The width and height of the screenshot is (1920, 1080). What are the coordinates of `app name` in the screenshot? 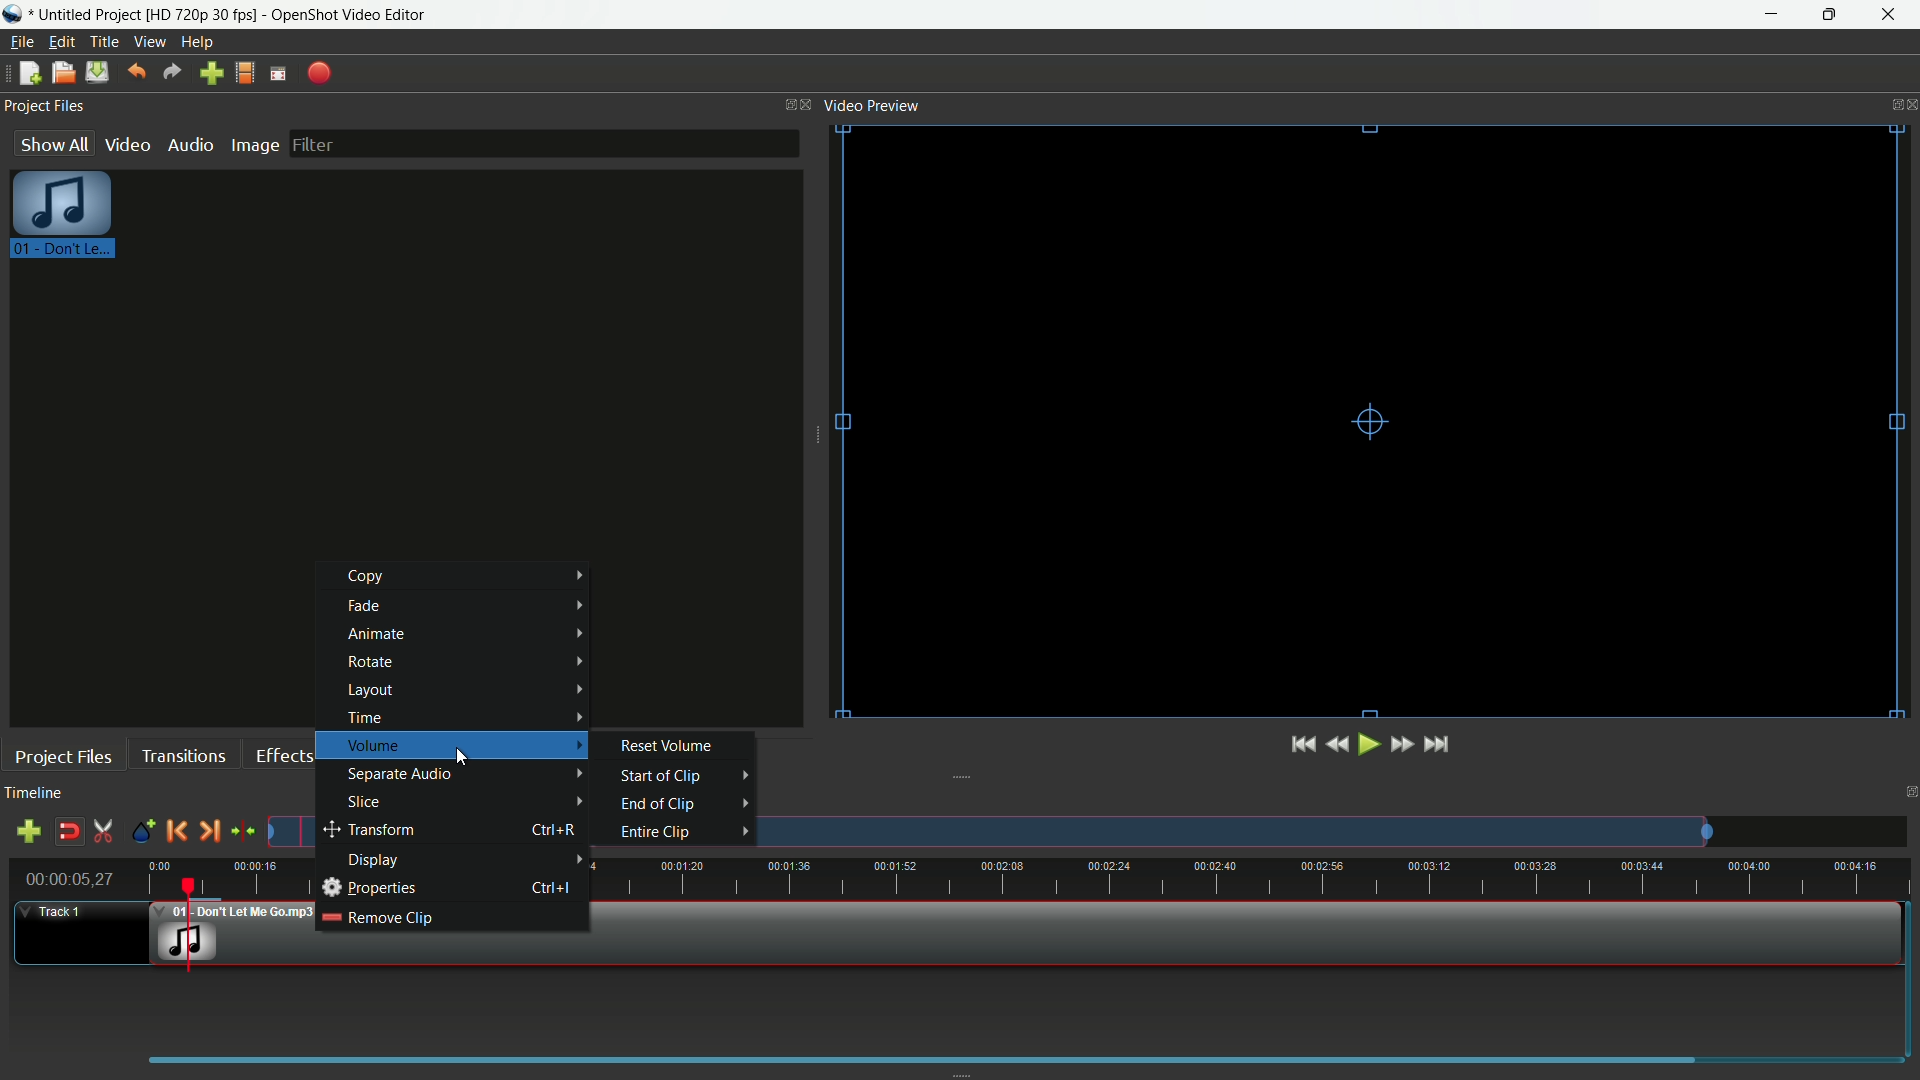 It's located at (349, 14).